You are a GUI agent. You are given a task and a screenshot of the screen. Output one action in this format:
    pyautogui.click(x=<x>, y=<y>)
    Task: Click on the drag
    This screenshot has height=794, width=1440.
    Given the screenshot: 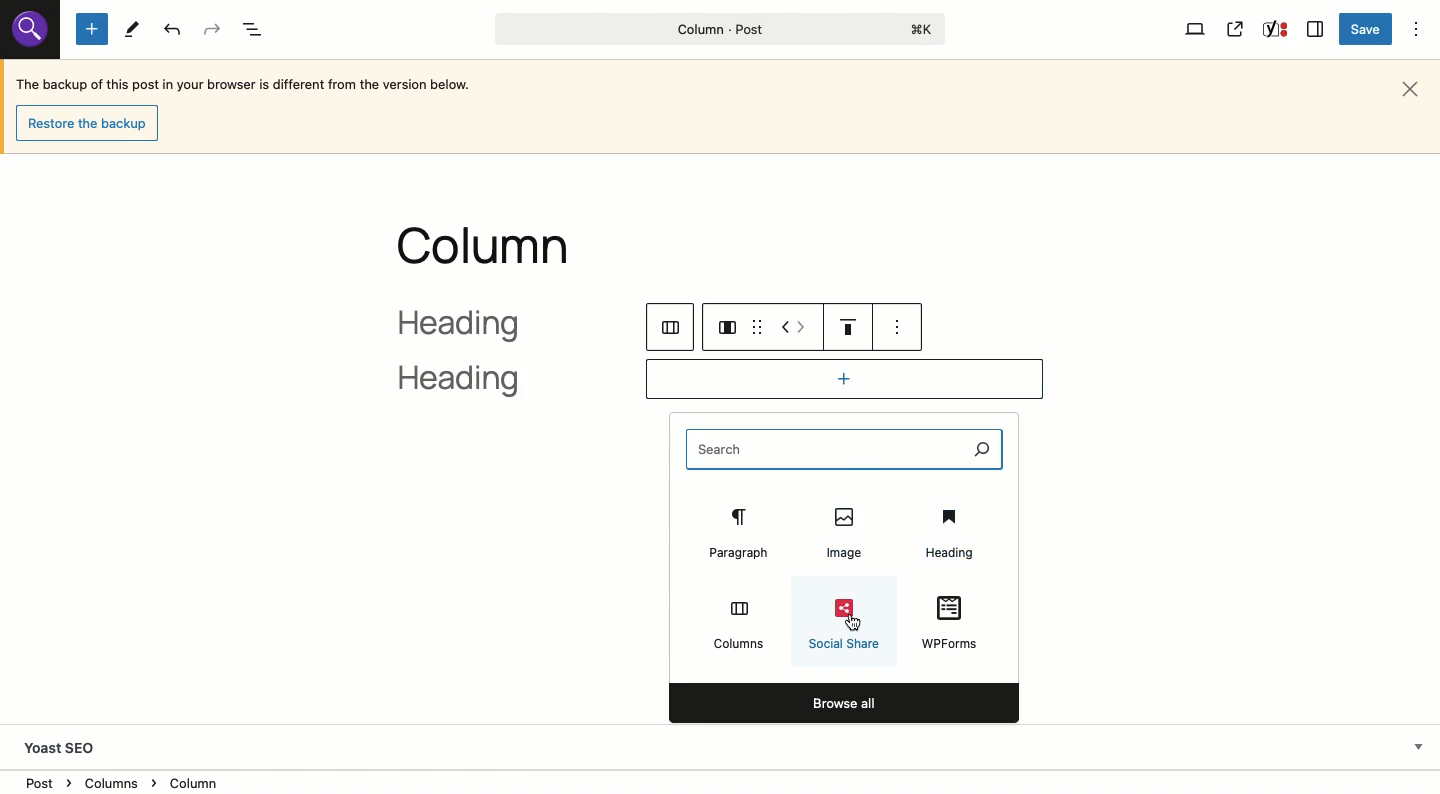 What is the action you would take?
    pyautogui.click(x=755, y=330)
    